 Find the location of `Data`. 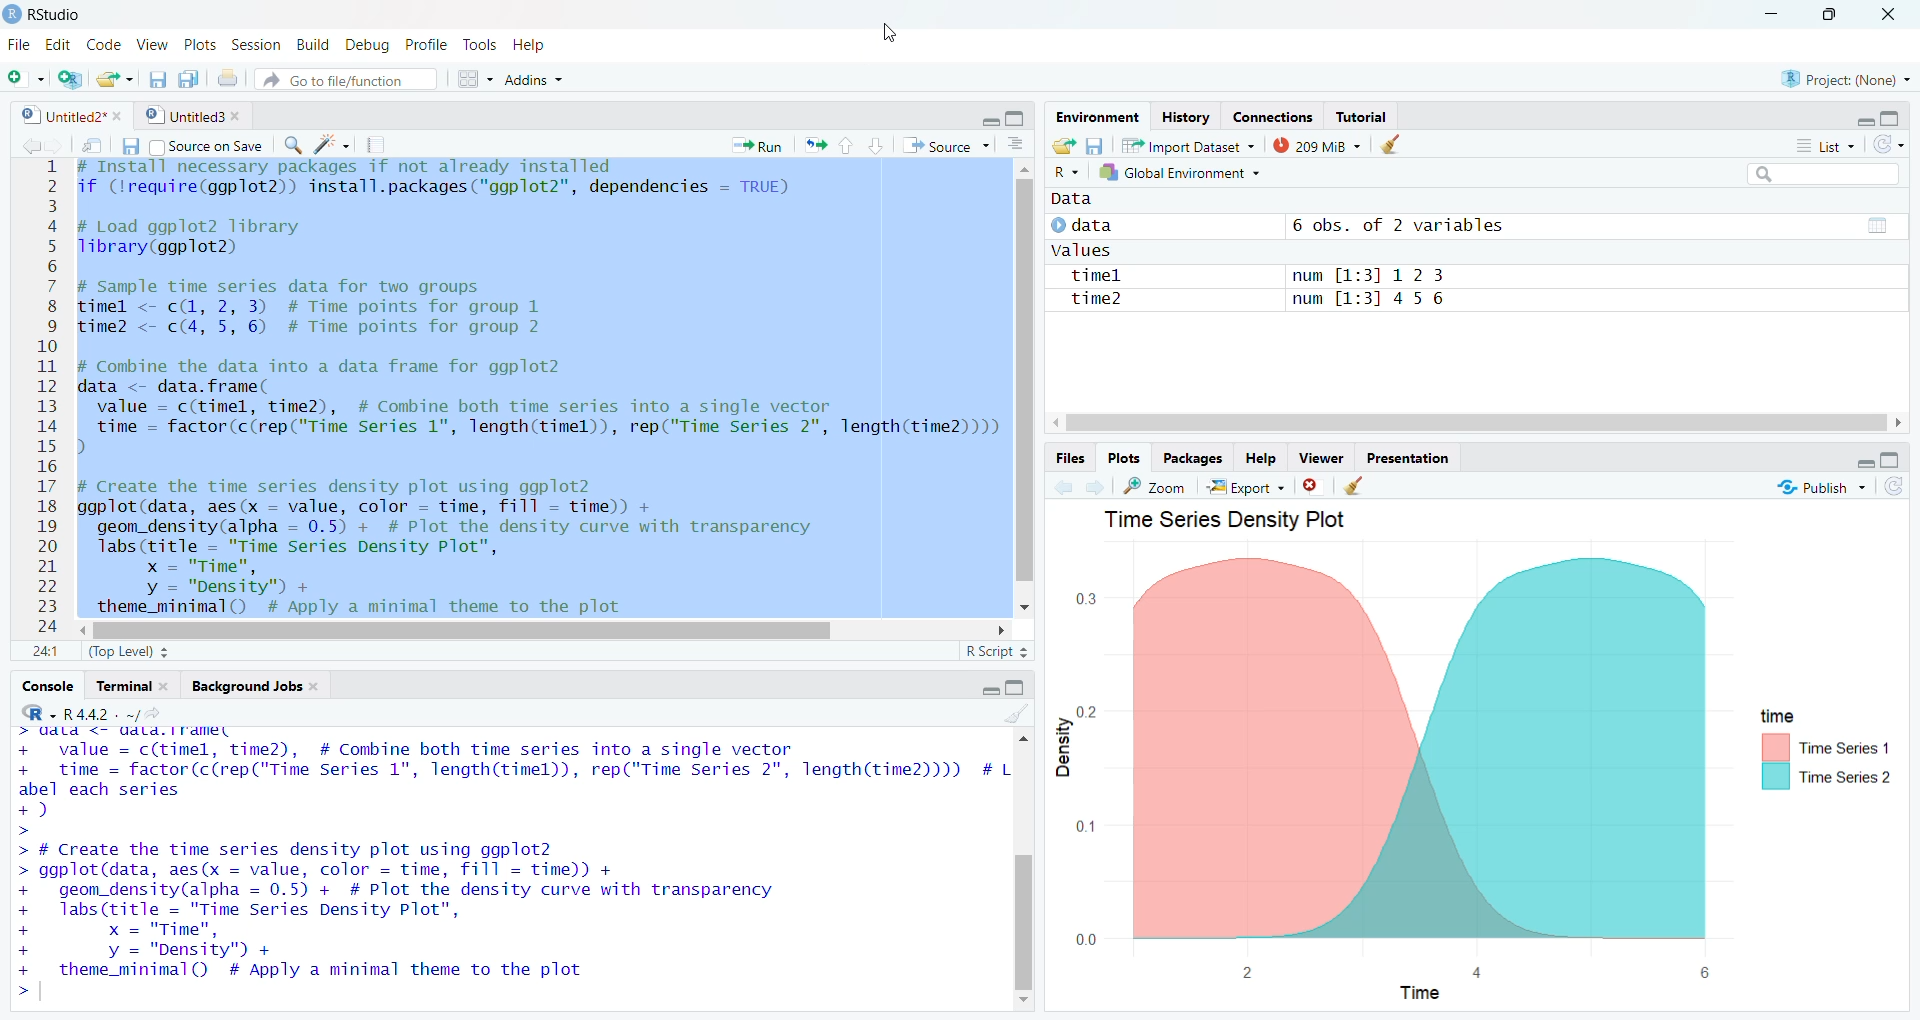

Data is located at coordinates (1072, 198).